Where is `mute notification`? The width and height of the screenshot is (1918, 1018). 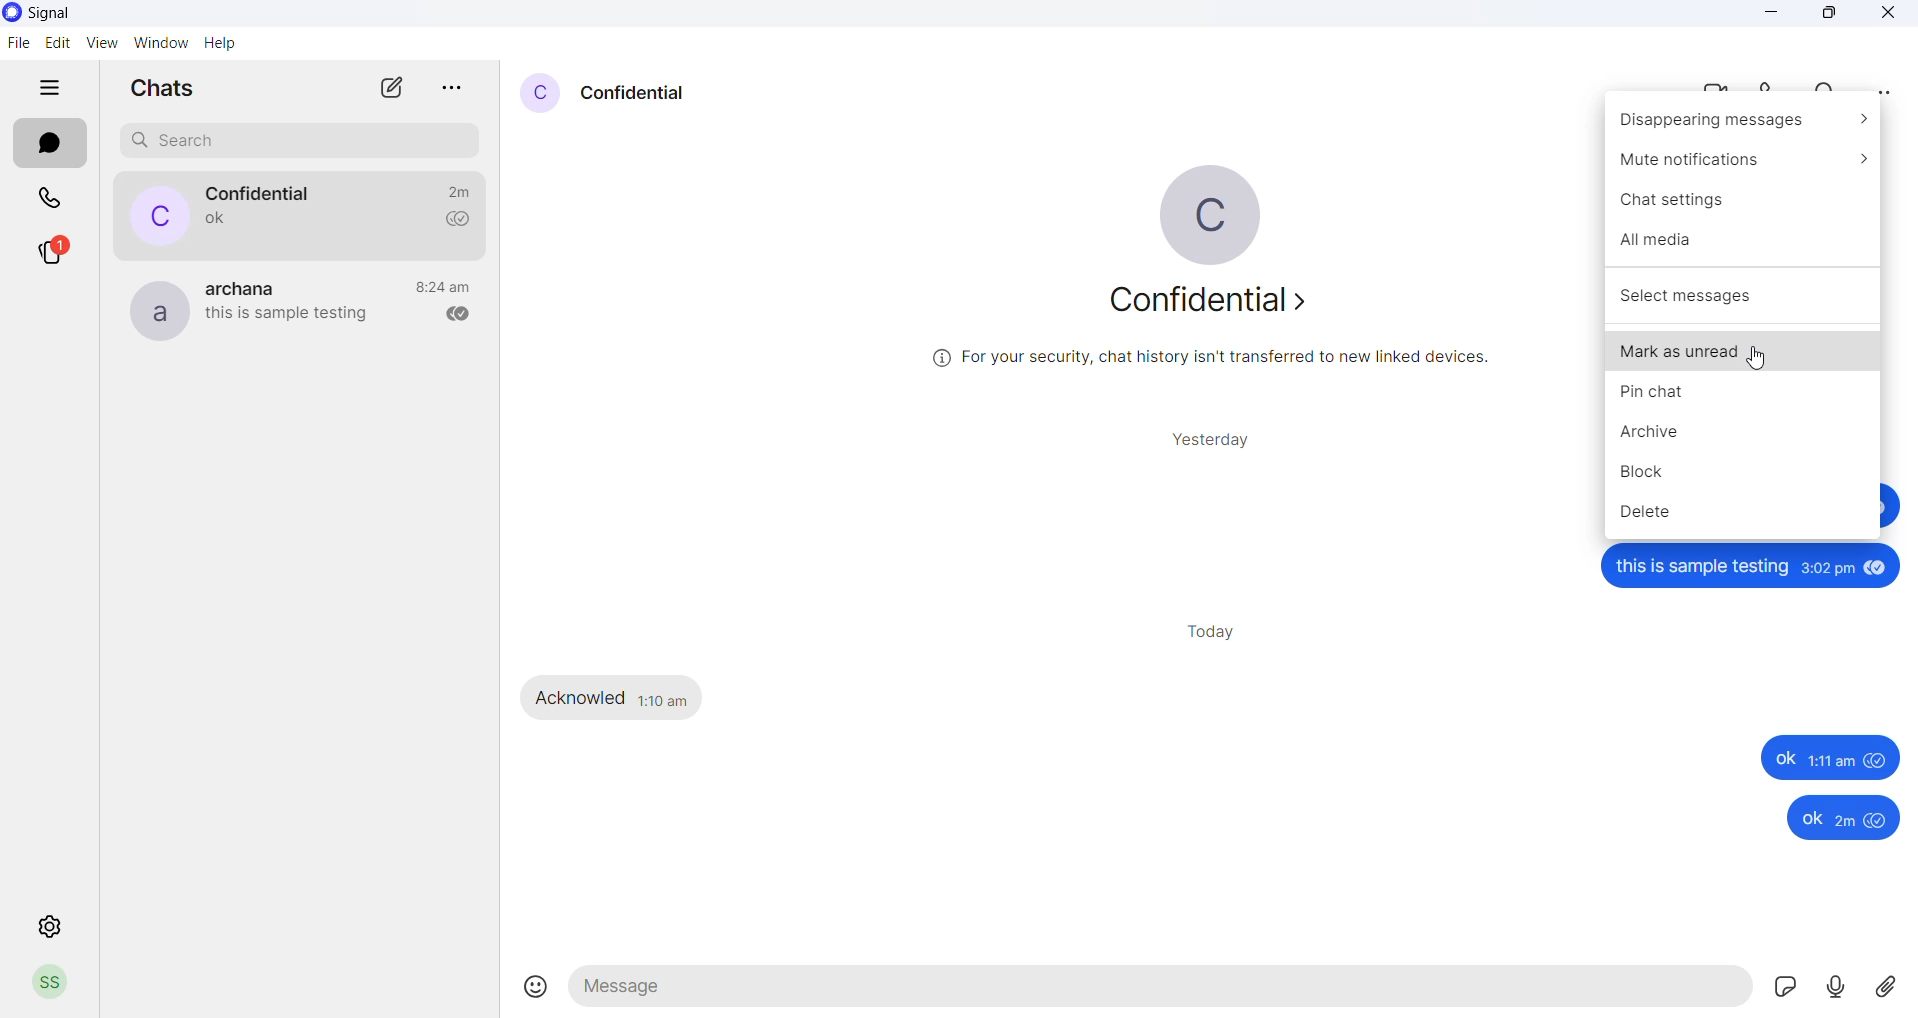 mute notification is located at coordinates (1746, 160).